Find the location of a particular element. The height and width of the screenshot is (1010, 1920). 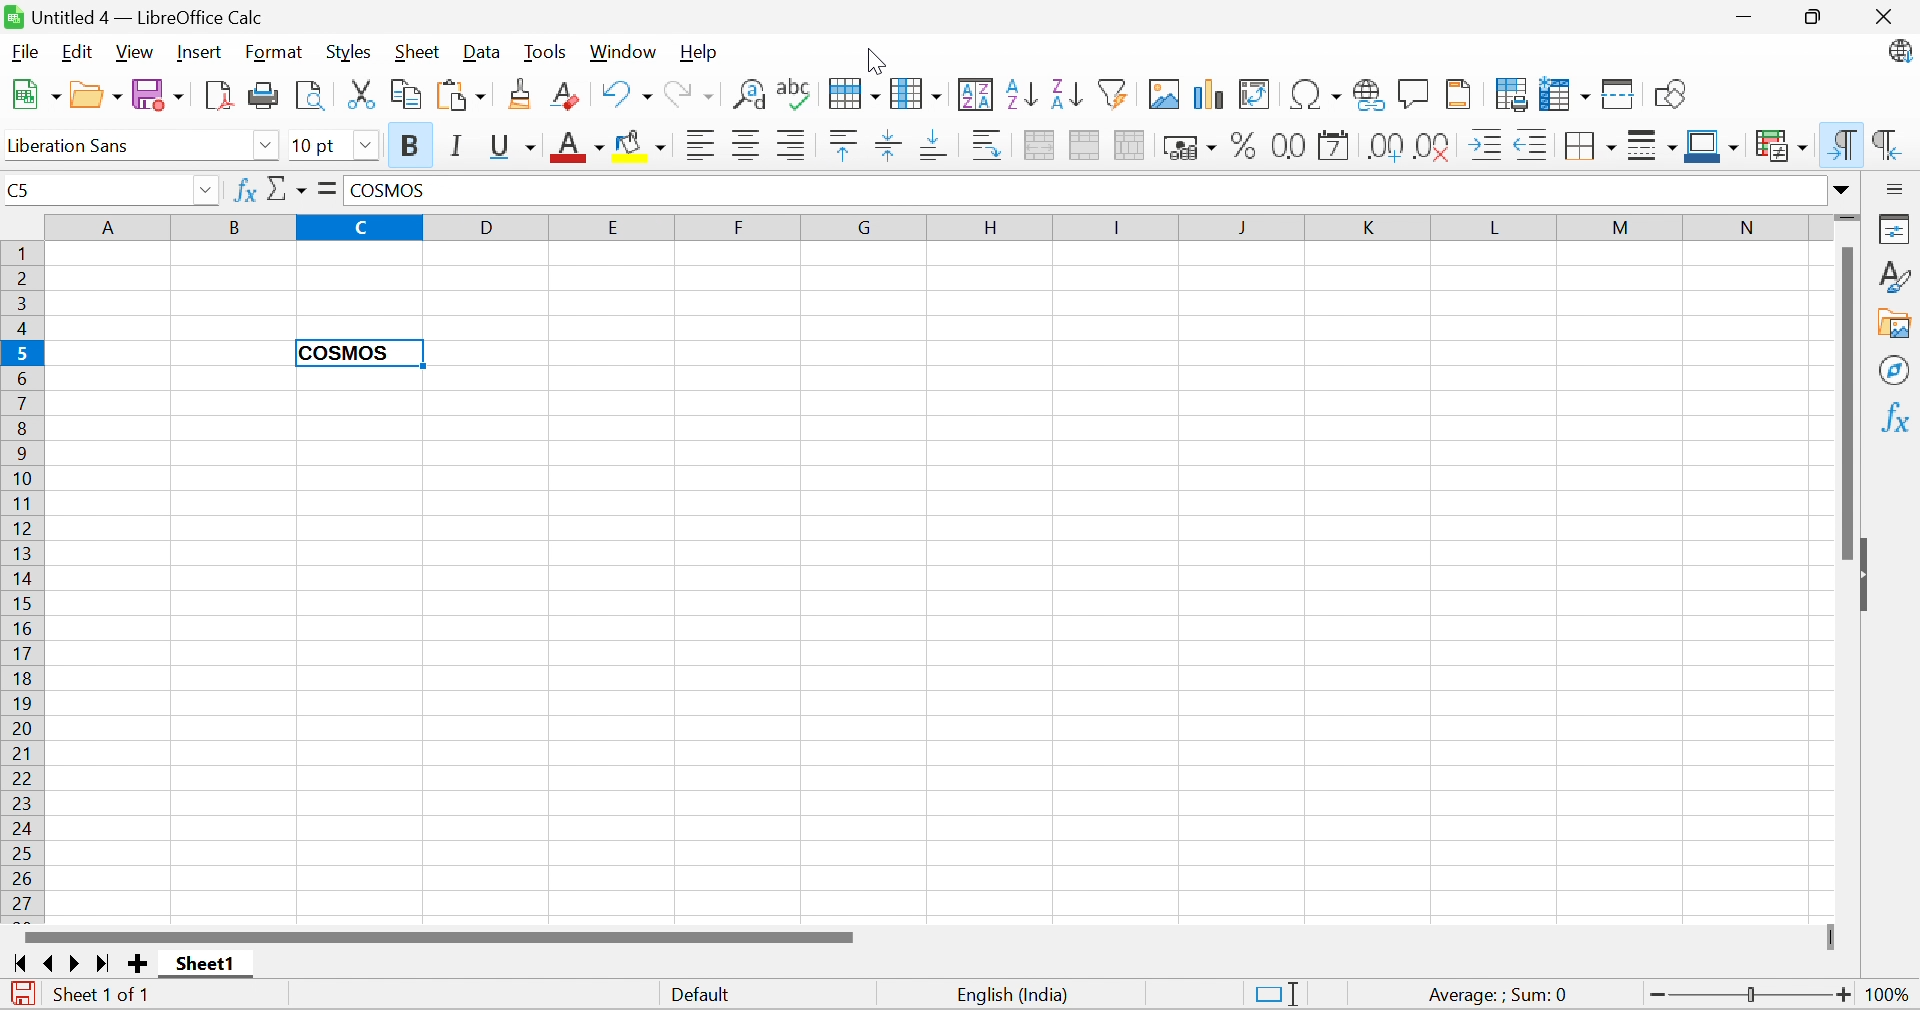

Drop Down is located at coordinates (262, 144).